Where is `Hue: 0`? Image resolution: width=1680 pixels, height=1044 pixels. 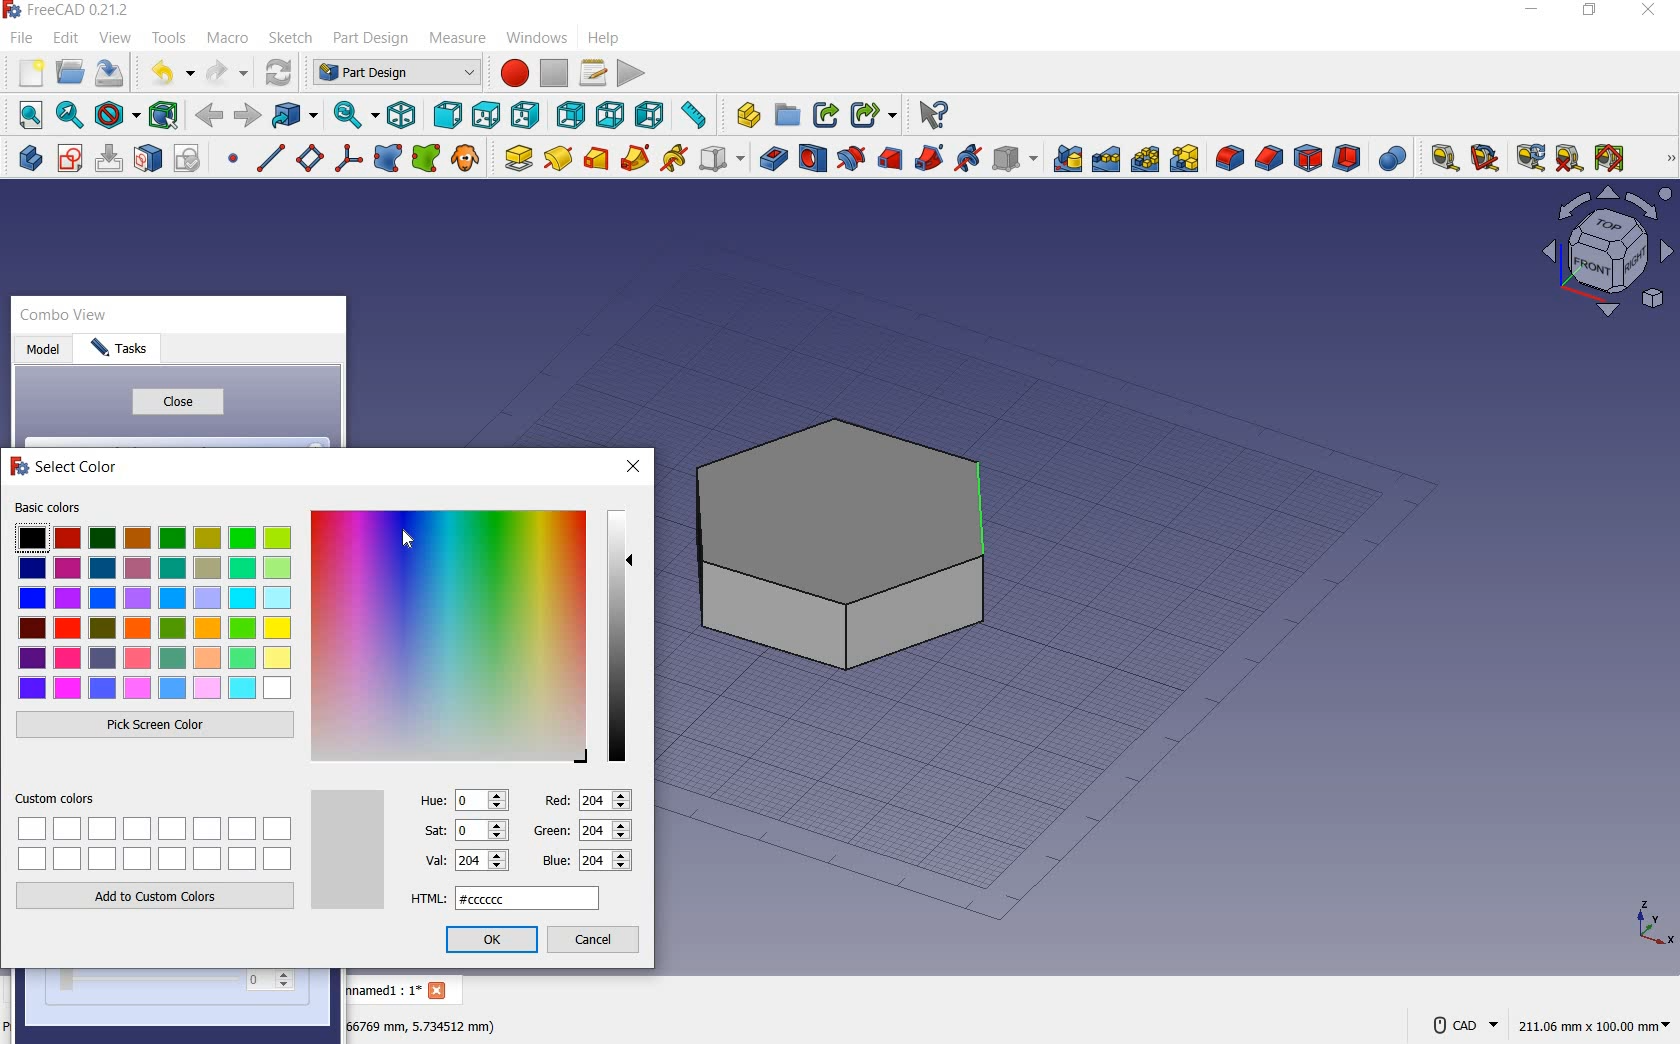 Hue: 0 is located at coordinates (465, 798).